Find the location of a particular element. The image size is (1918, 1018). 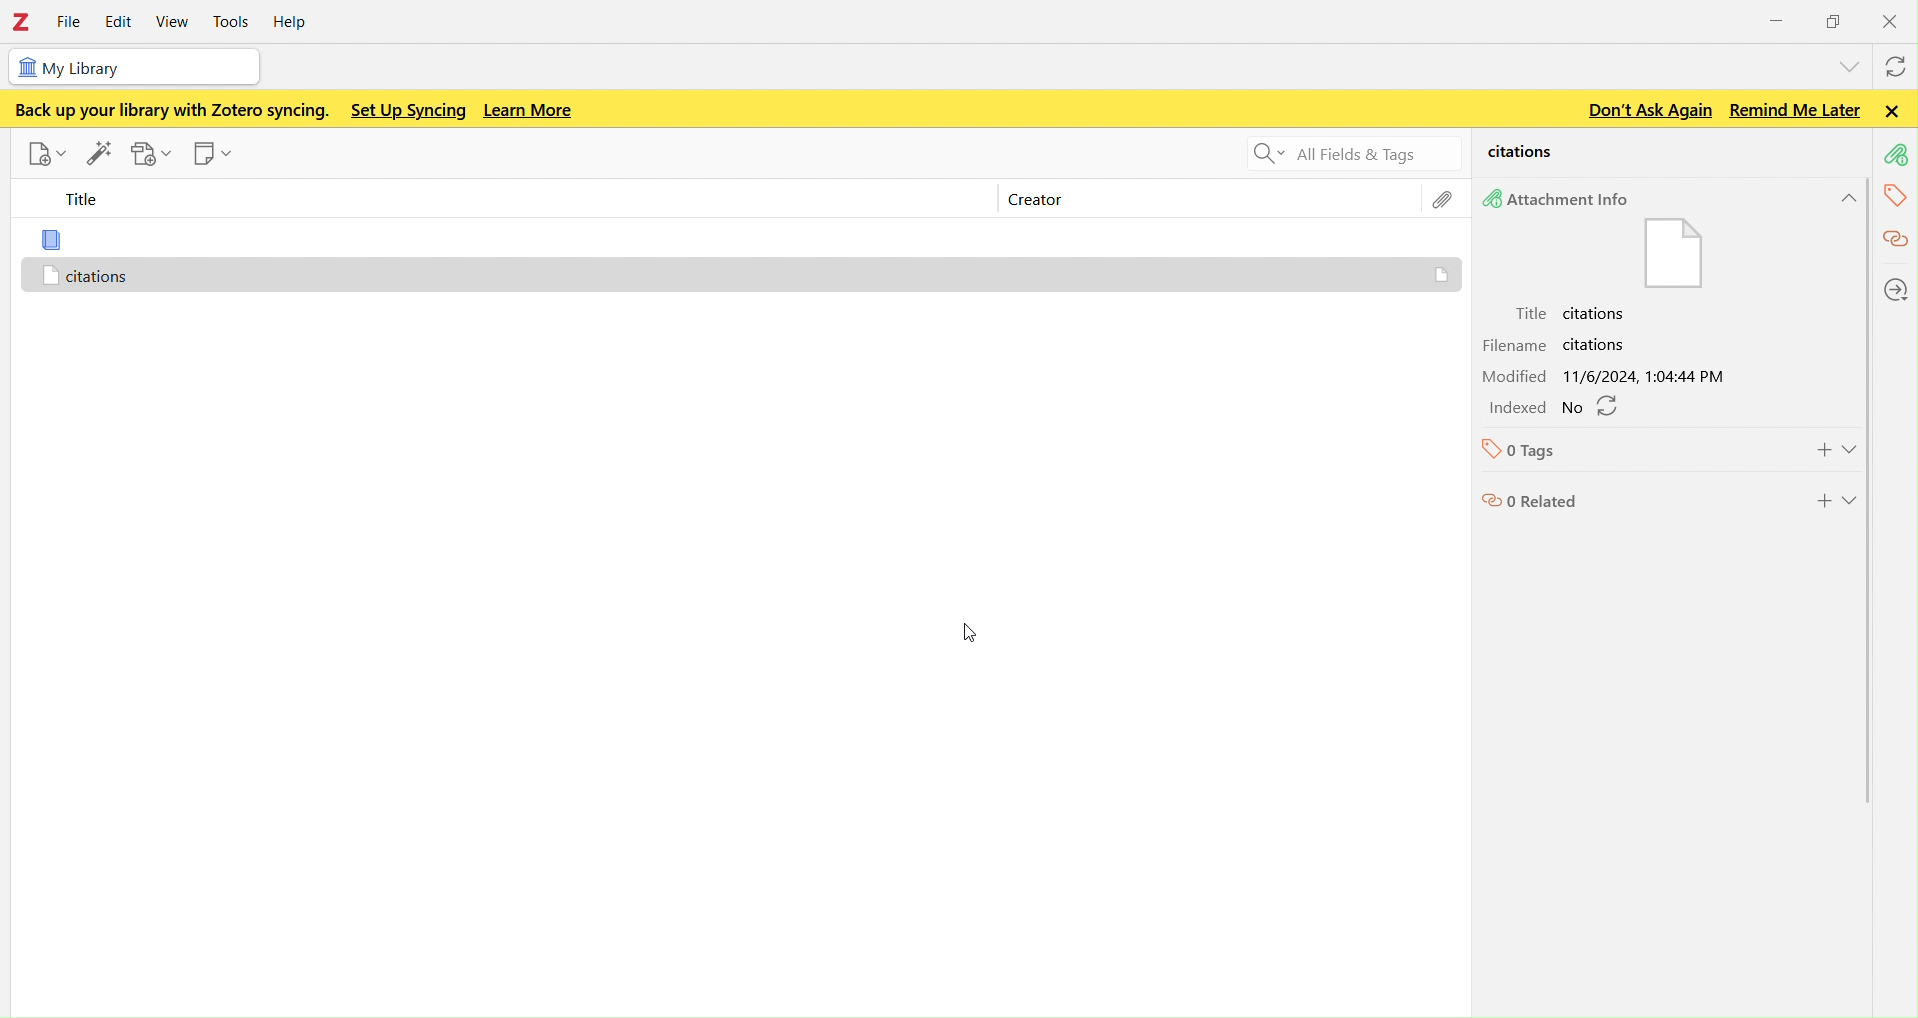

Filename is located at coordinates (1556, 348).